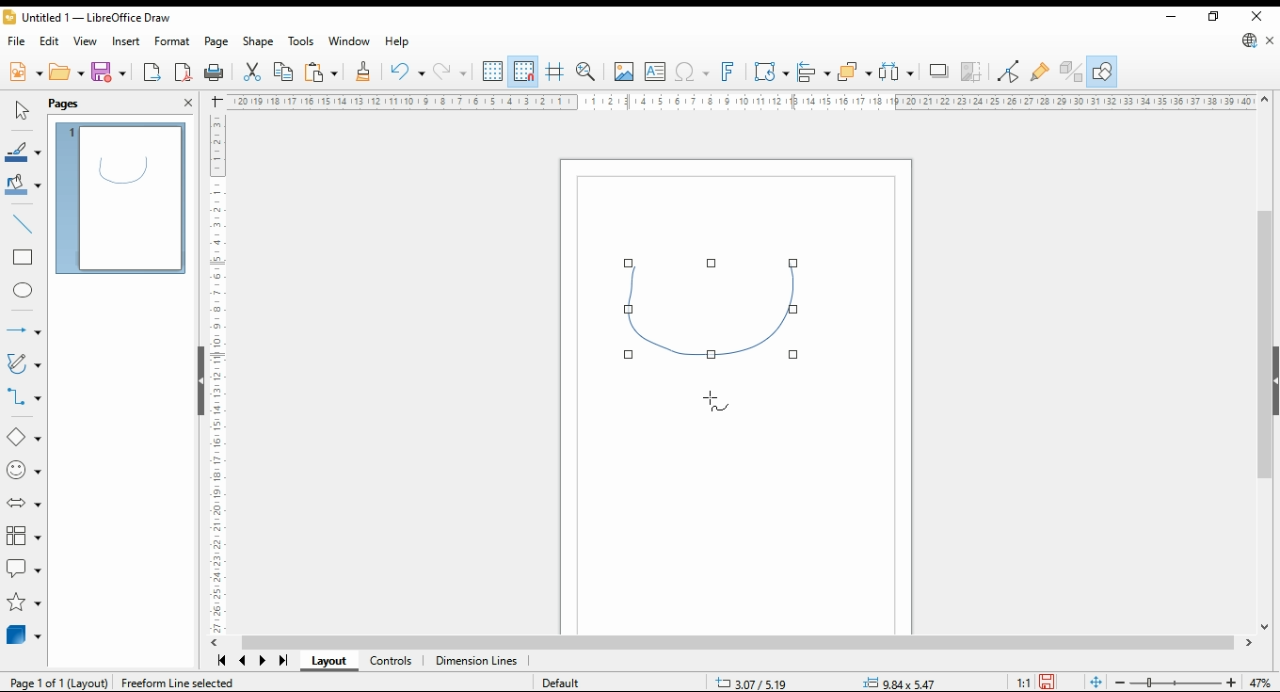  Describe the element at coordinates (1256, 14) in the screenshot. I see `close window` at that location.